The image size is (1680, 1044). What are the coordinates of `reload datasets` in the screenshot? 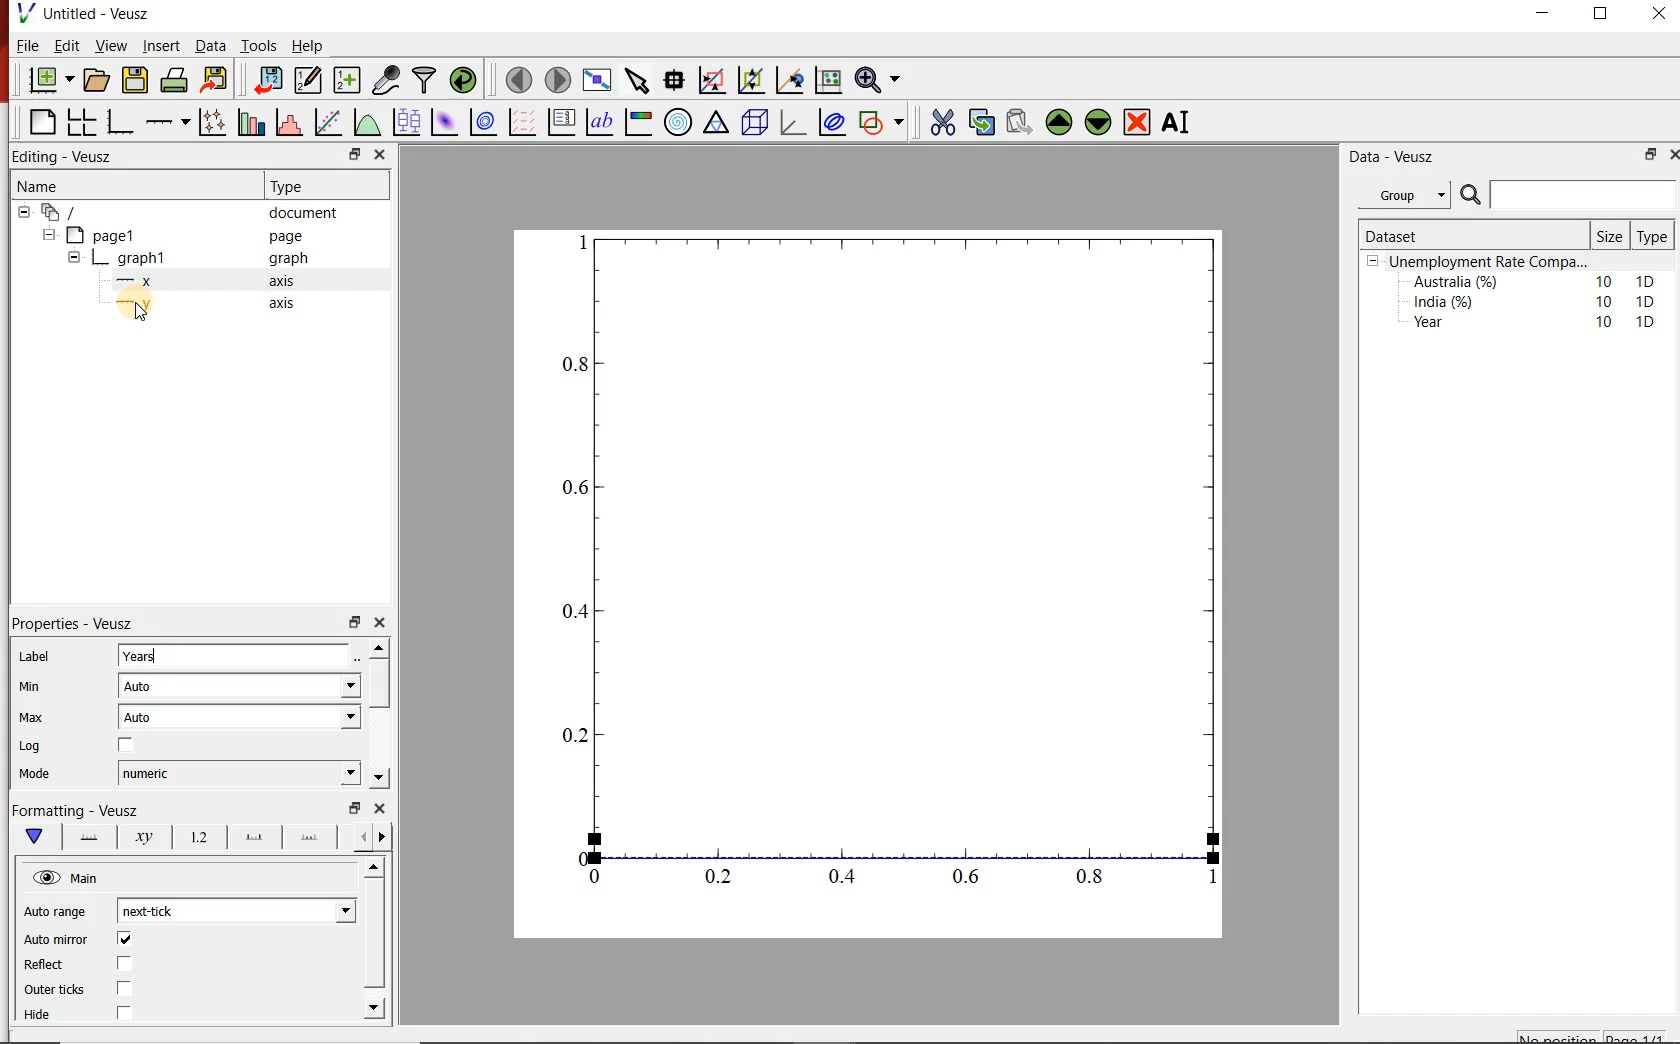 It's located at (464, 79).